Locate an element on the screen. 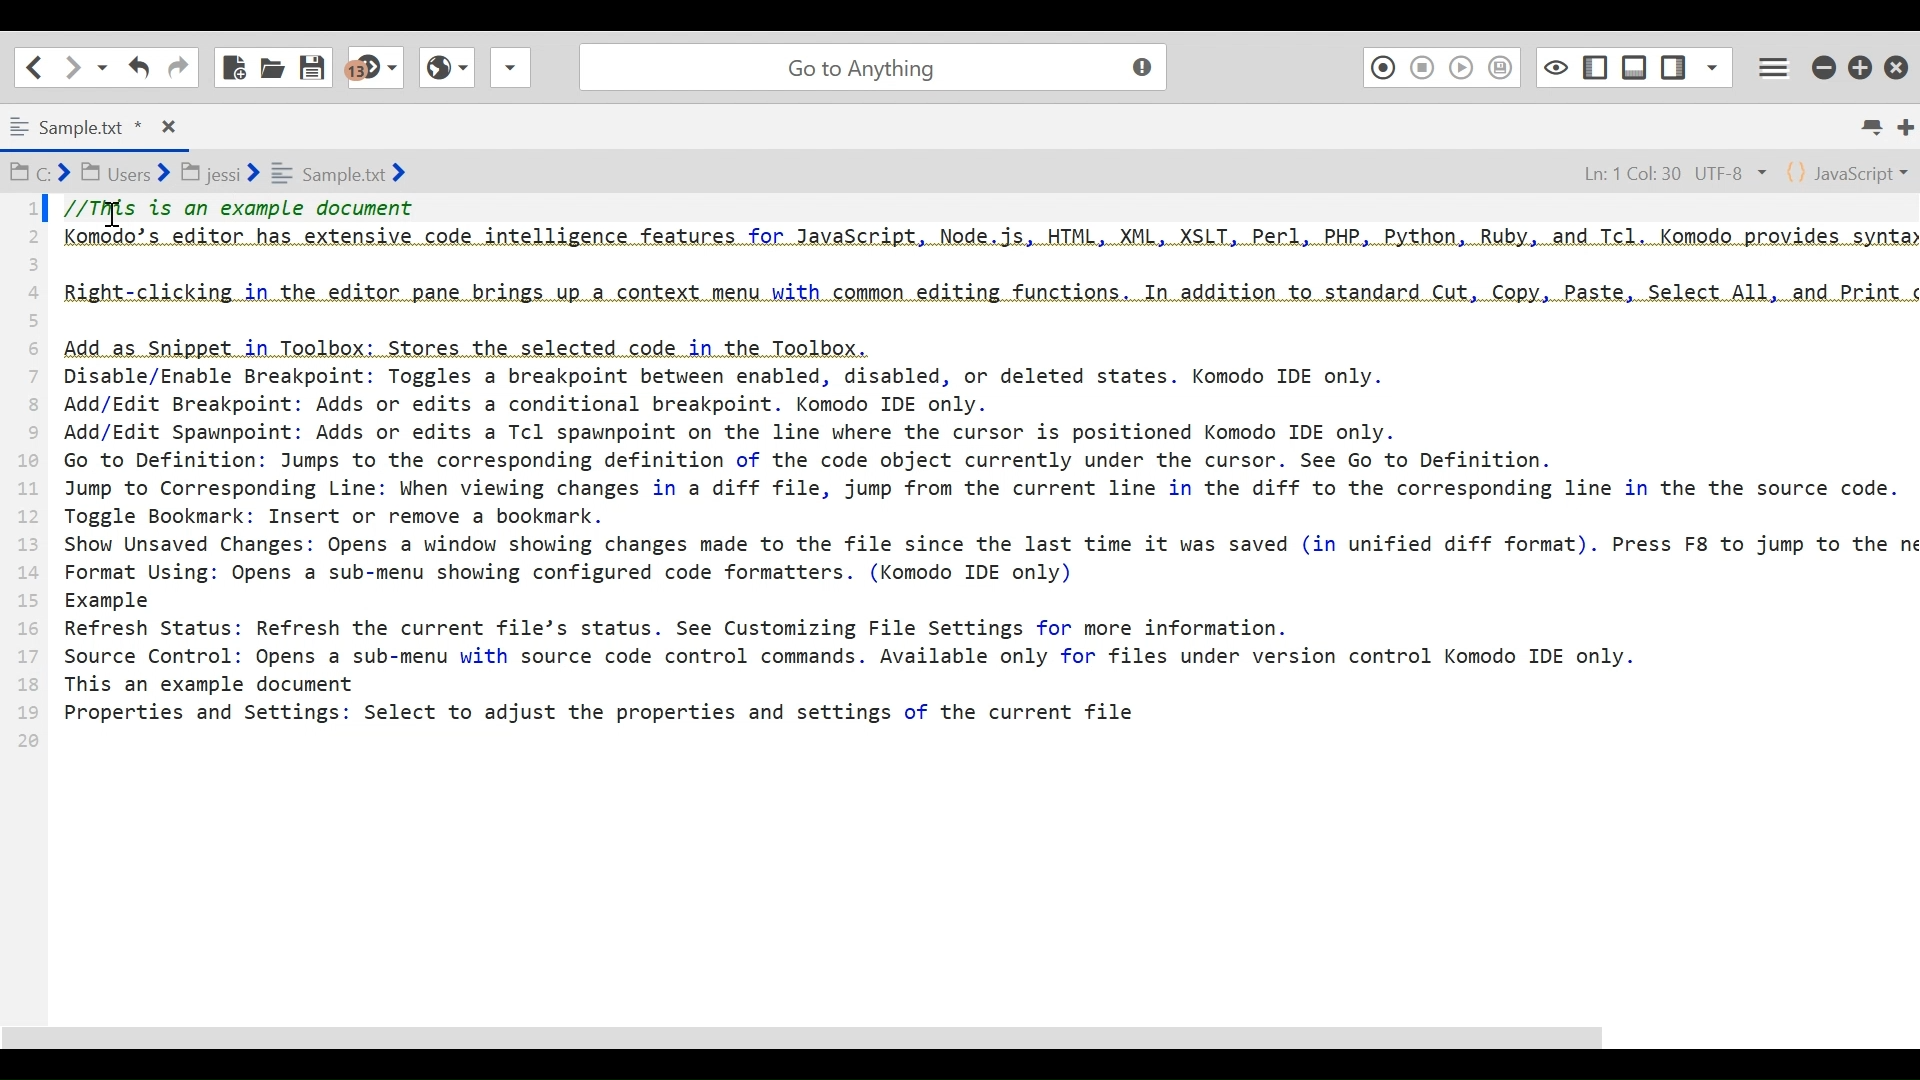  File Type is located at coordinates (1849, 171).